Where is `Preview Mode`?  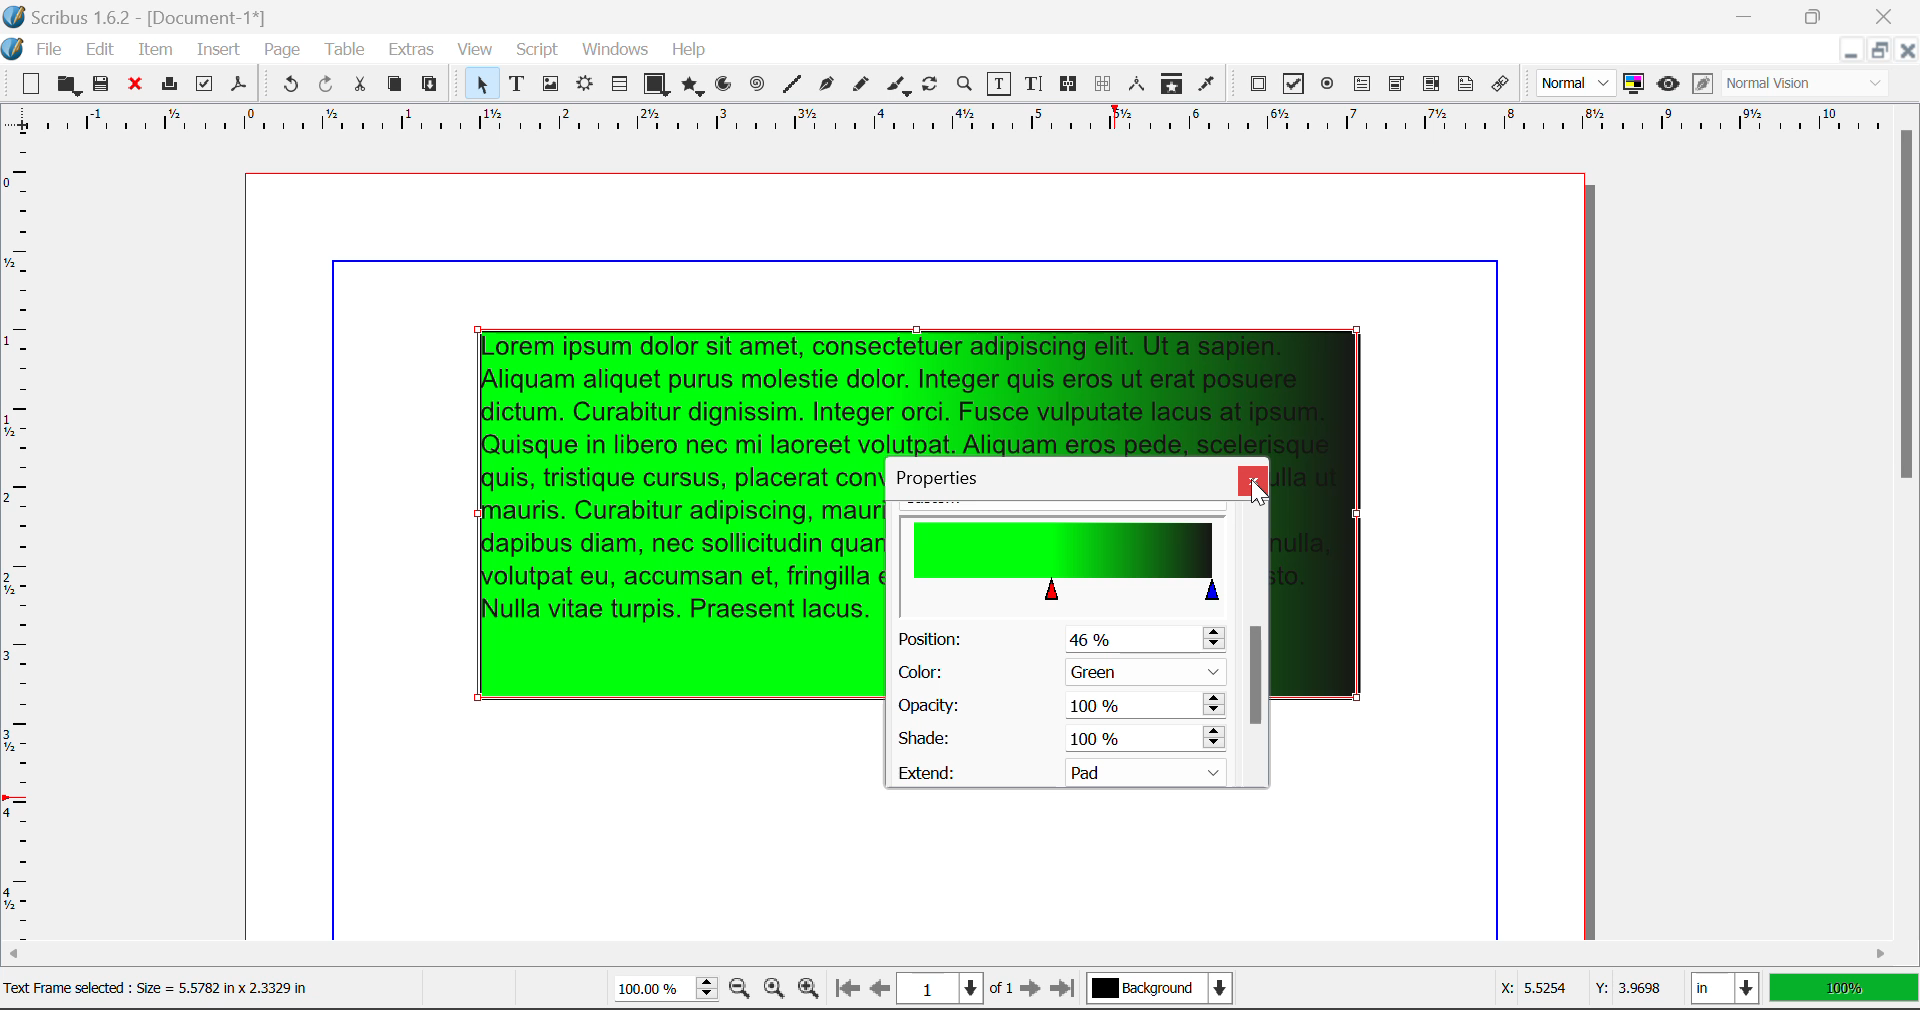
Preview Mode is located at coordinates (1668, 84).